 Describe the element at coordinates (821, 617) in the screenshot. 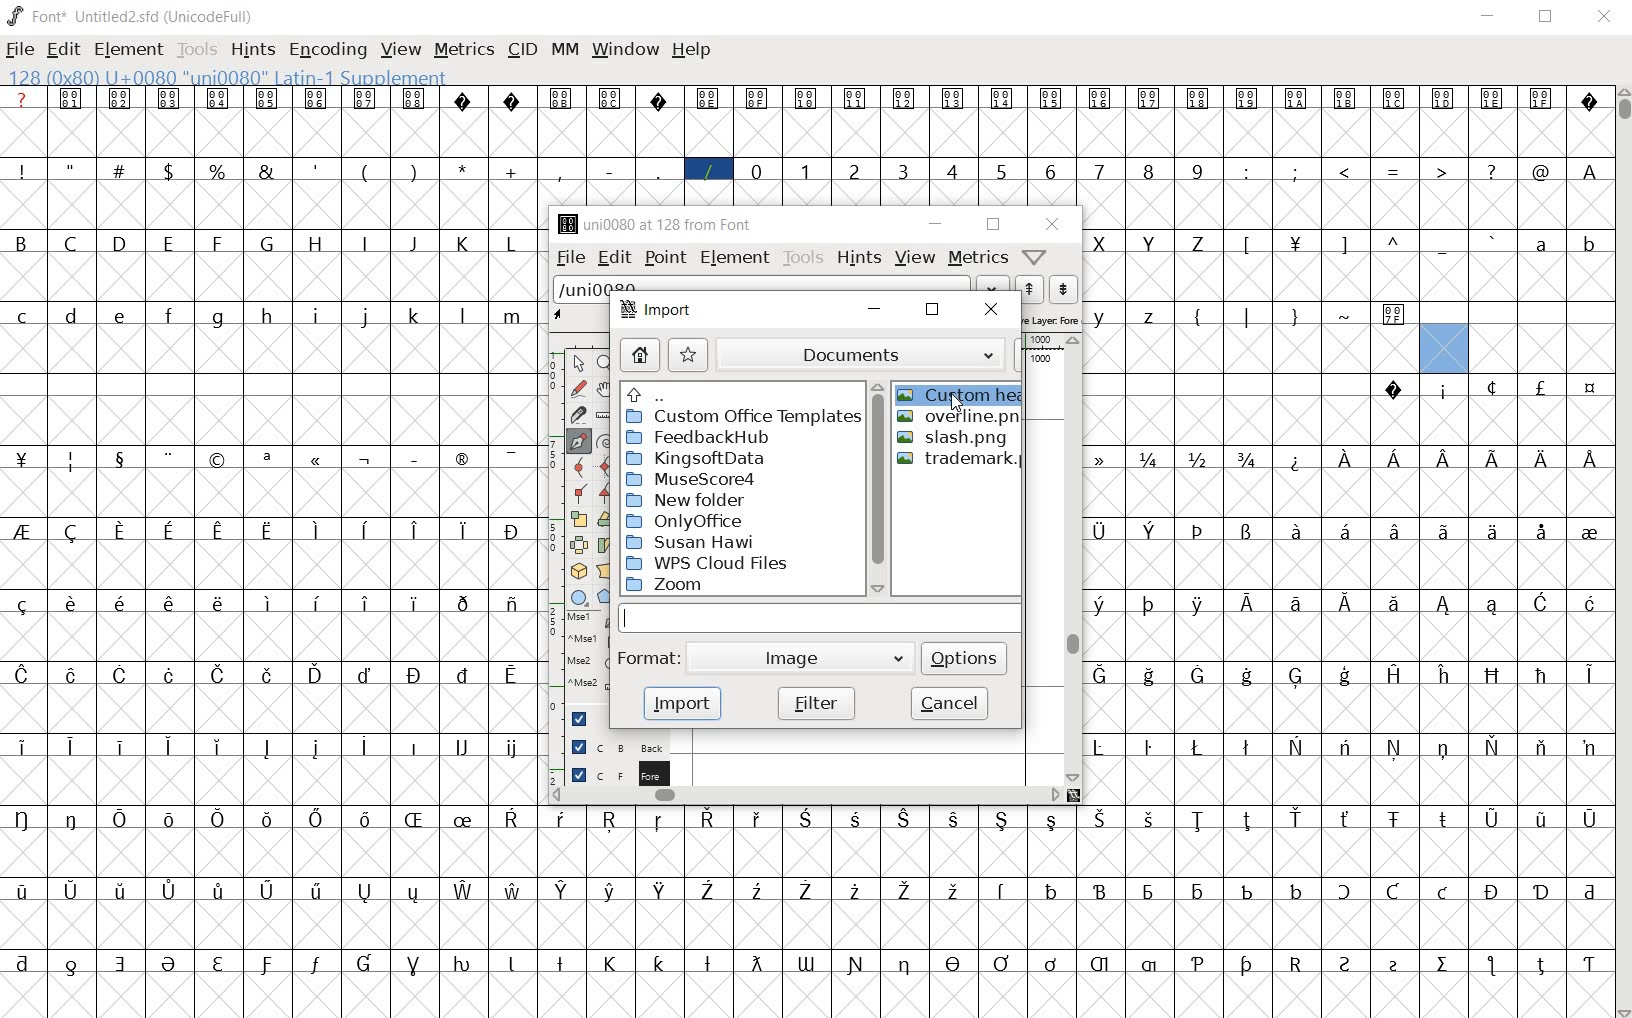

I see `input field` at that location.